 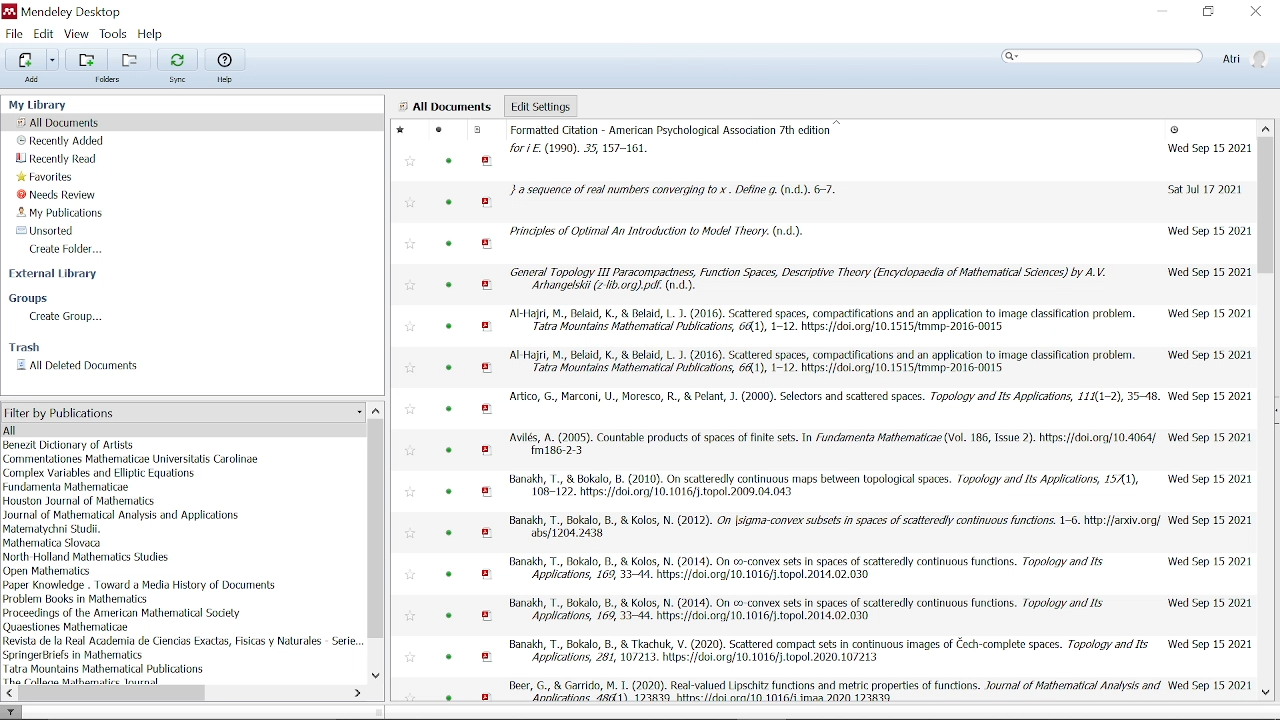 I want to click on citation, so click(x=674, y=191).